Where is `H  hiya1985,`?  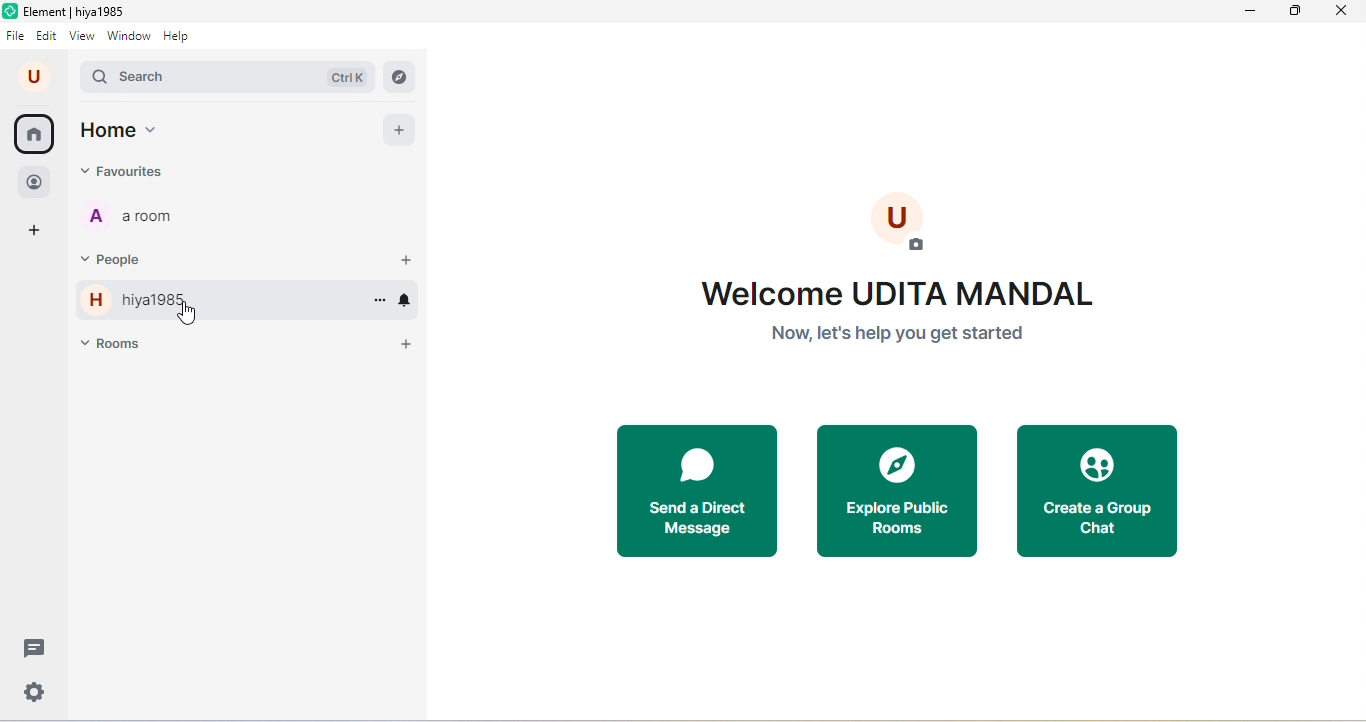 H  hiya1985, is located at coordinates (158, 298).